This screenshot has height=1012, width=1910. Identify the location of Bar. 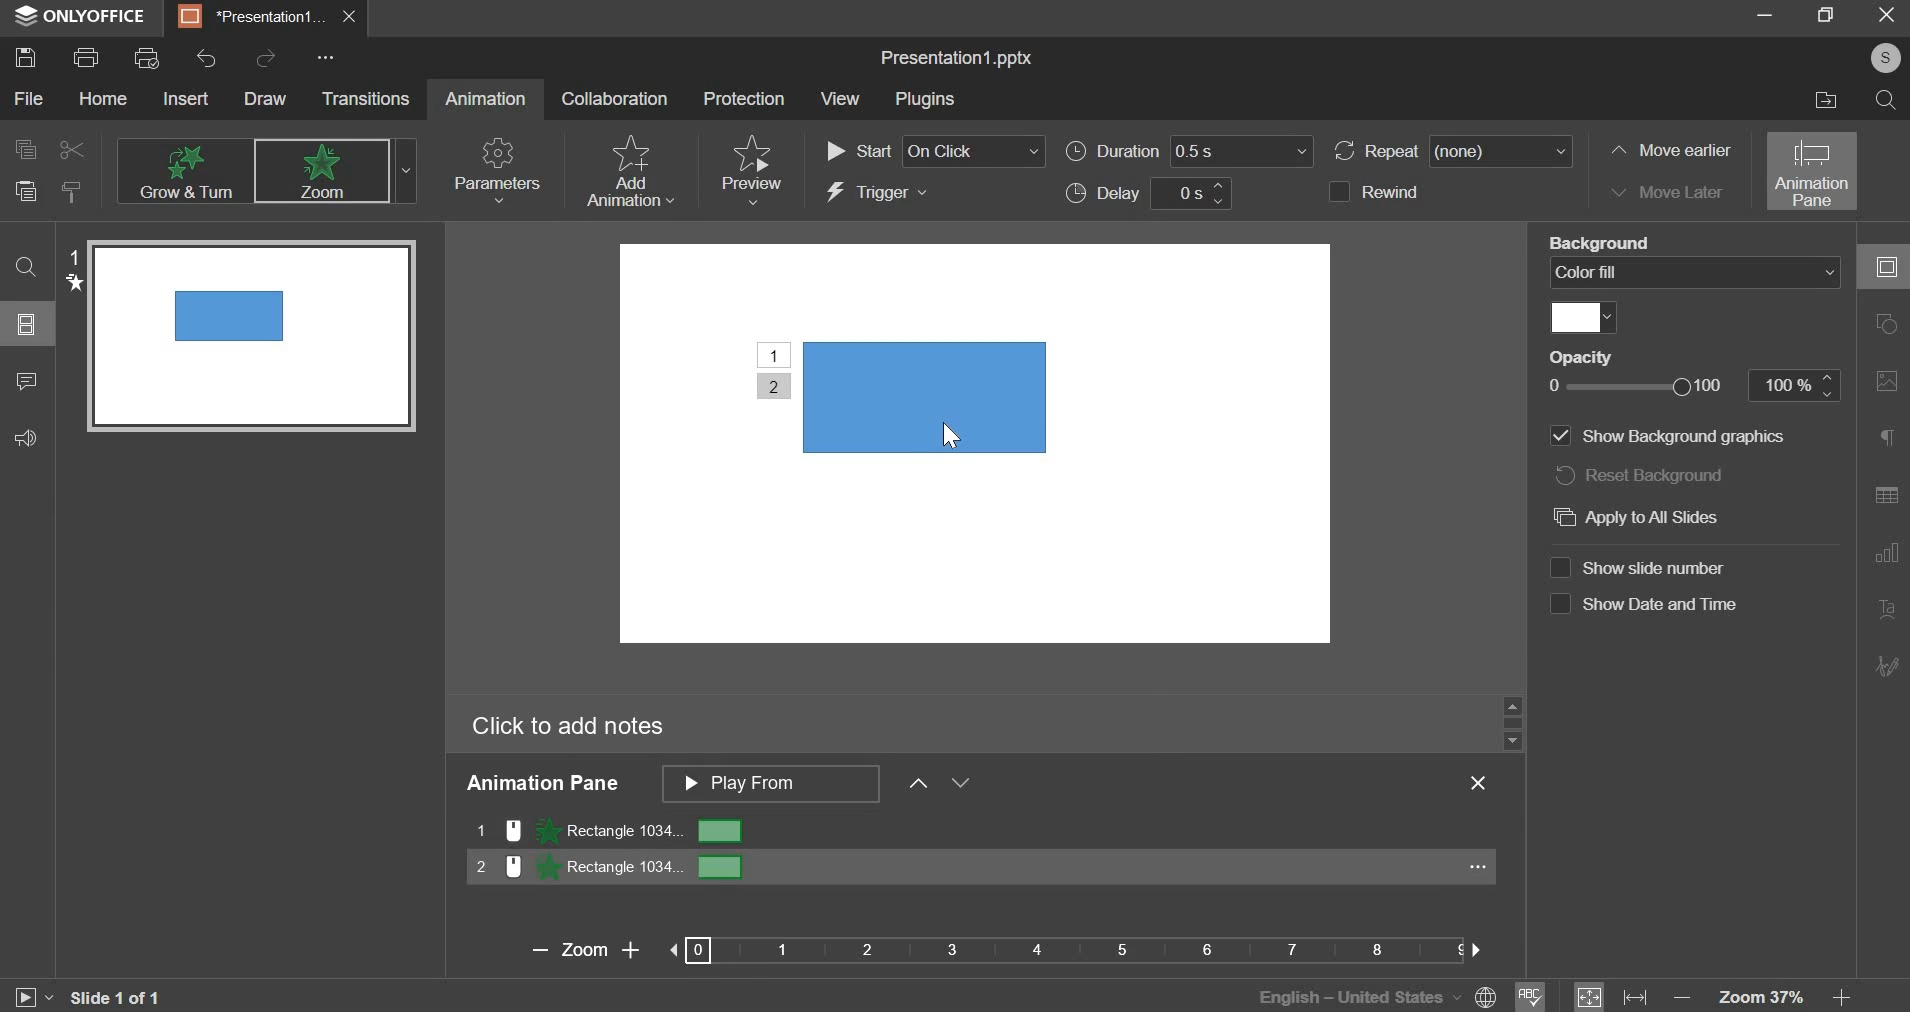
(1069, 952).